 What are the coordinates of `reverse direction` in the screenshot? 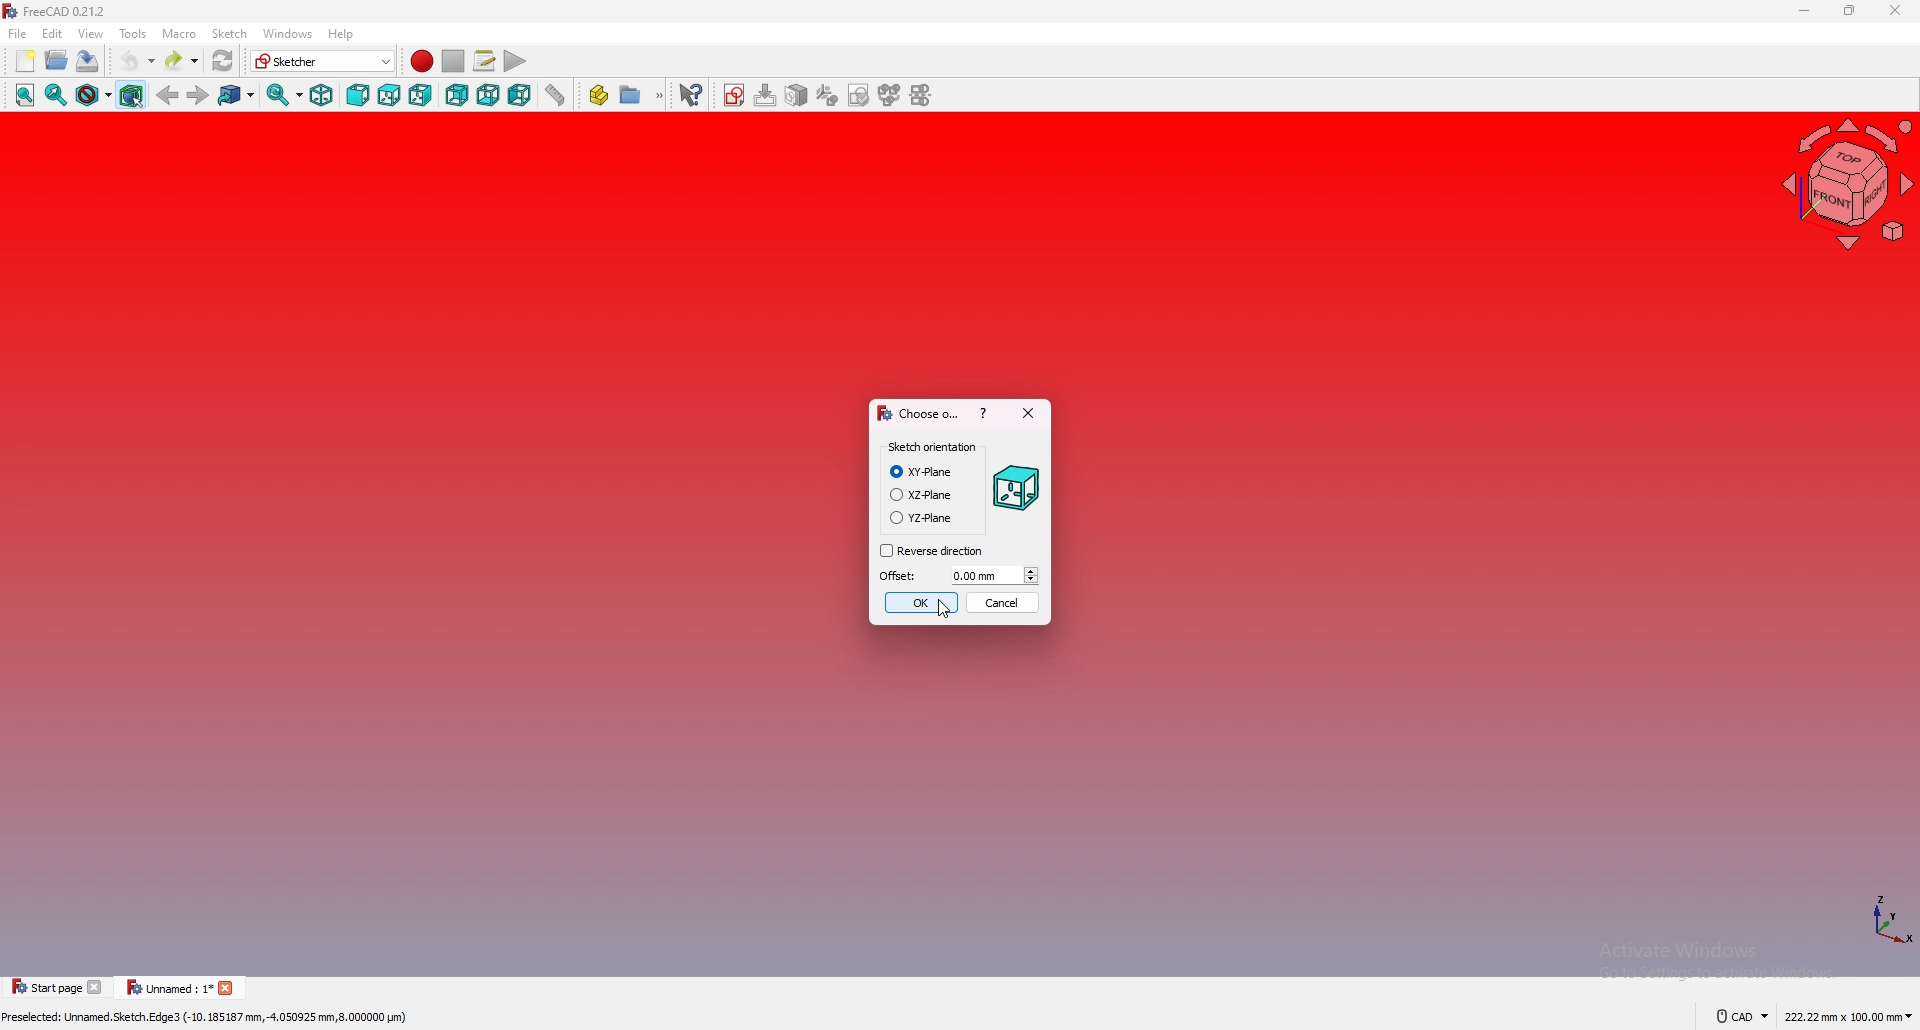 It's located at (932, 551).